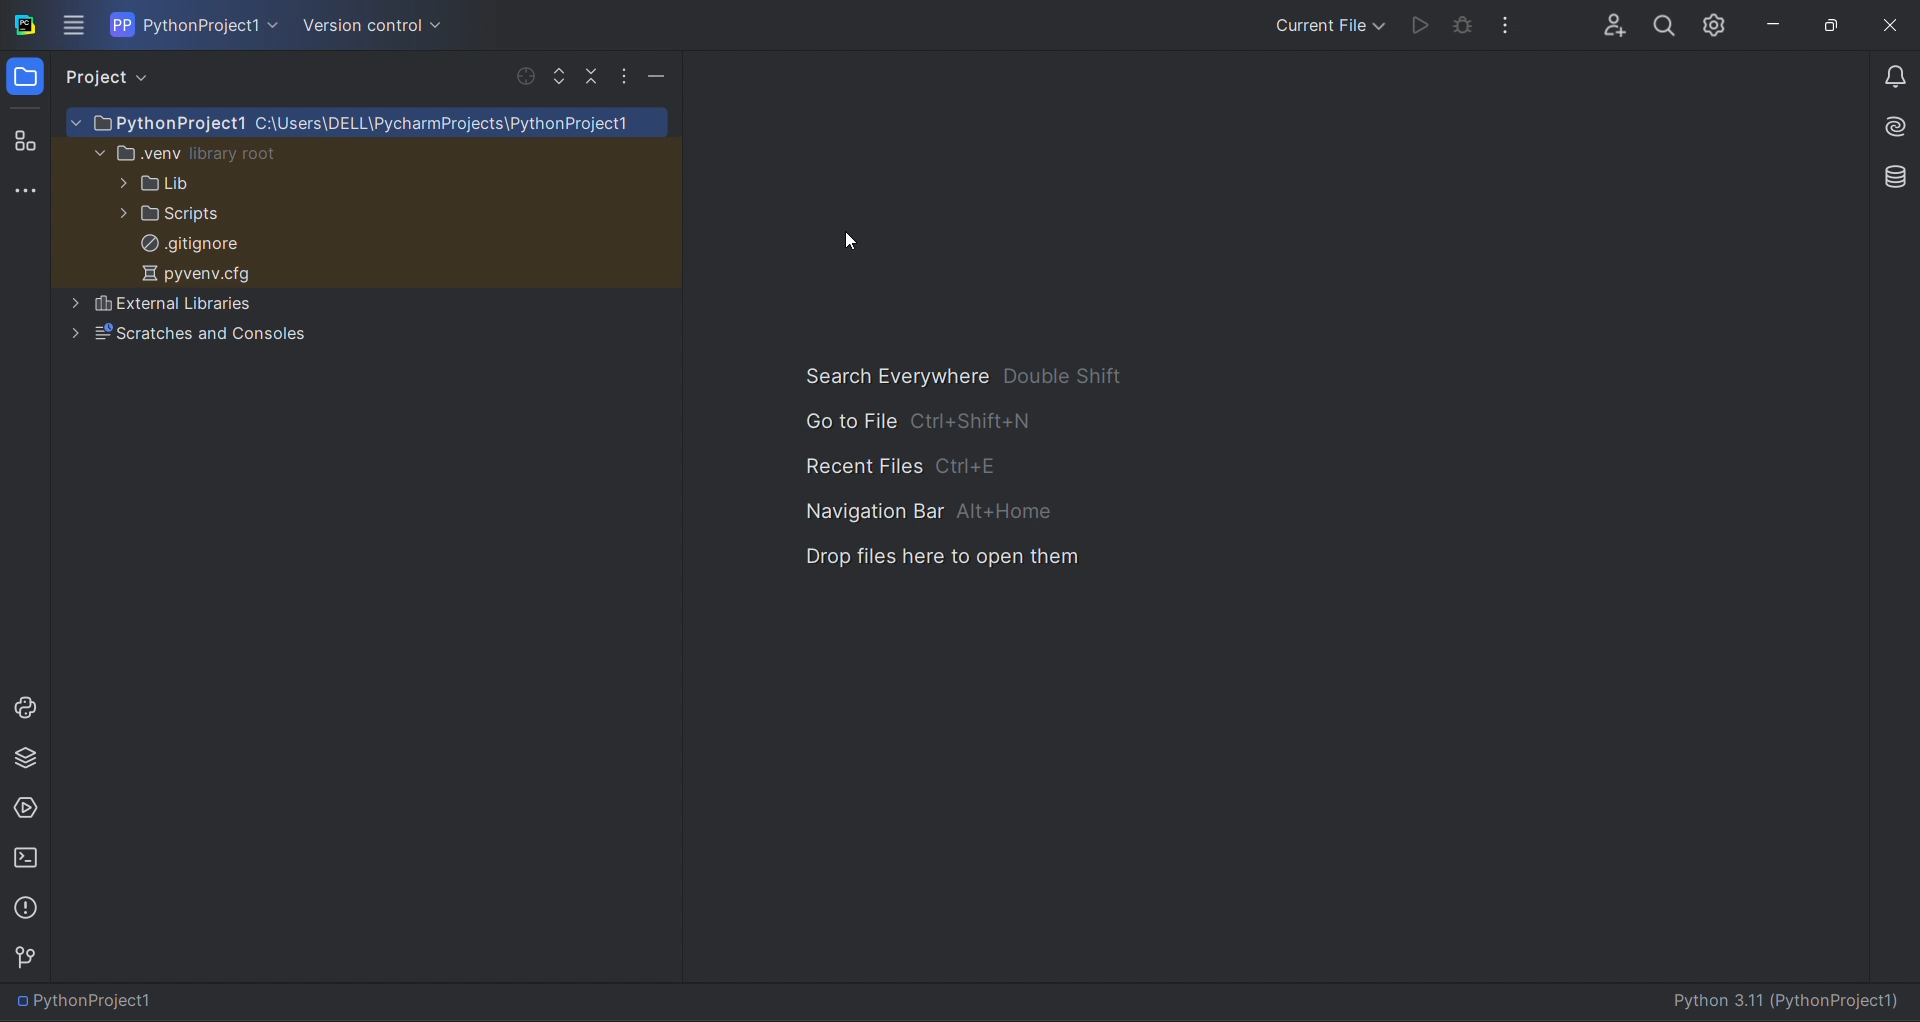 This screenshot has width=1920, height=1022. I want to click on View more, so click(73, 26).